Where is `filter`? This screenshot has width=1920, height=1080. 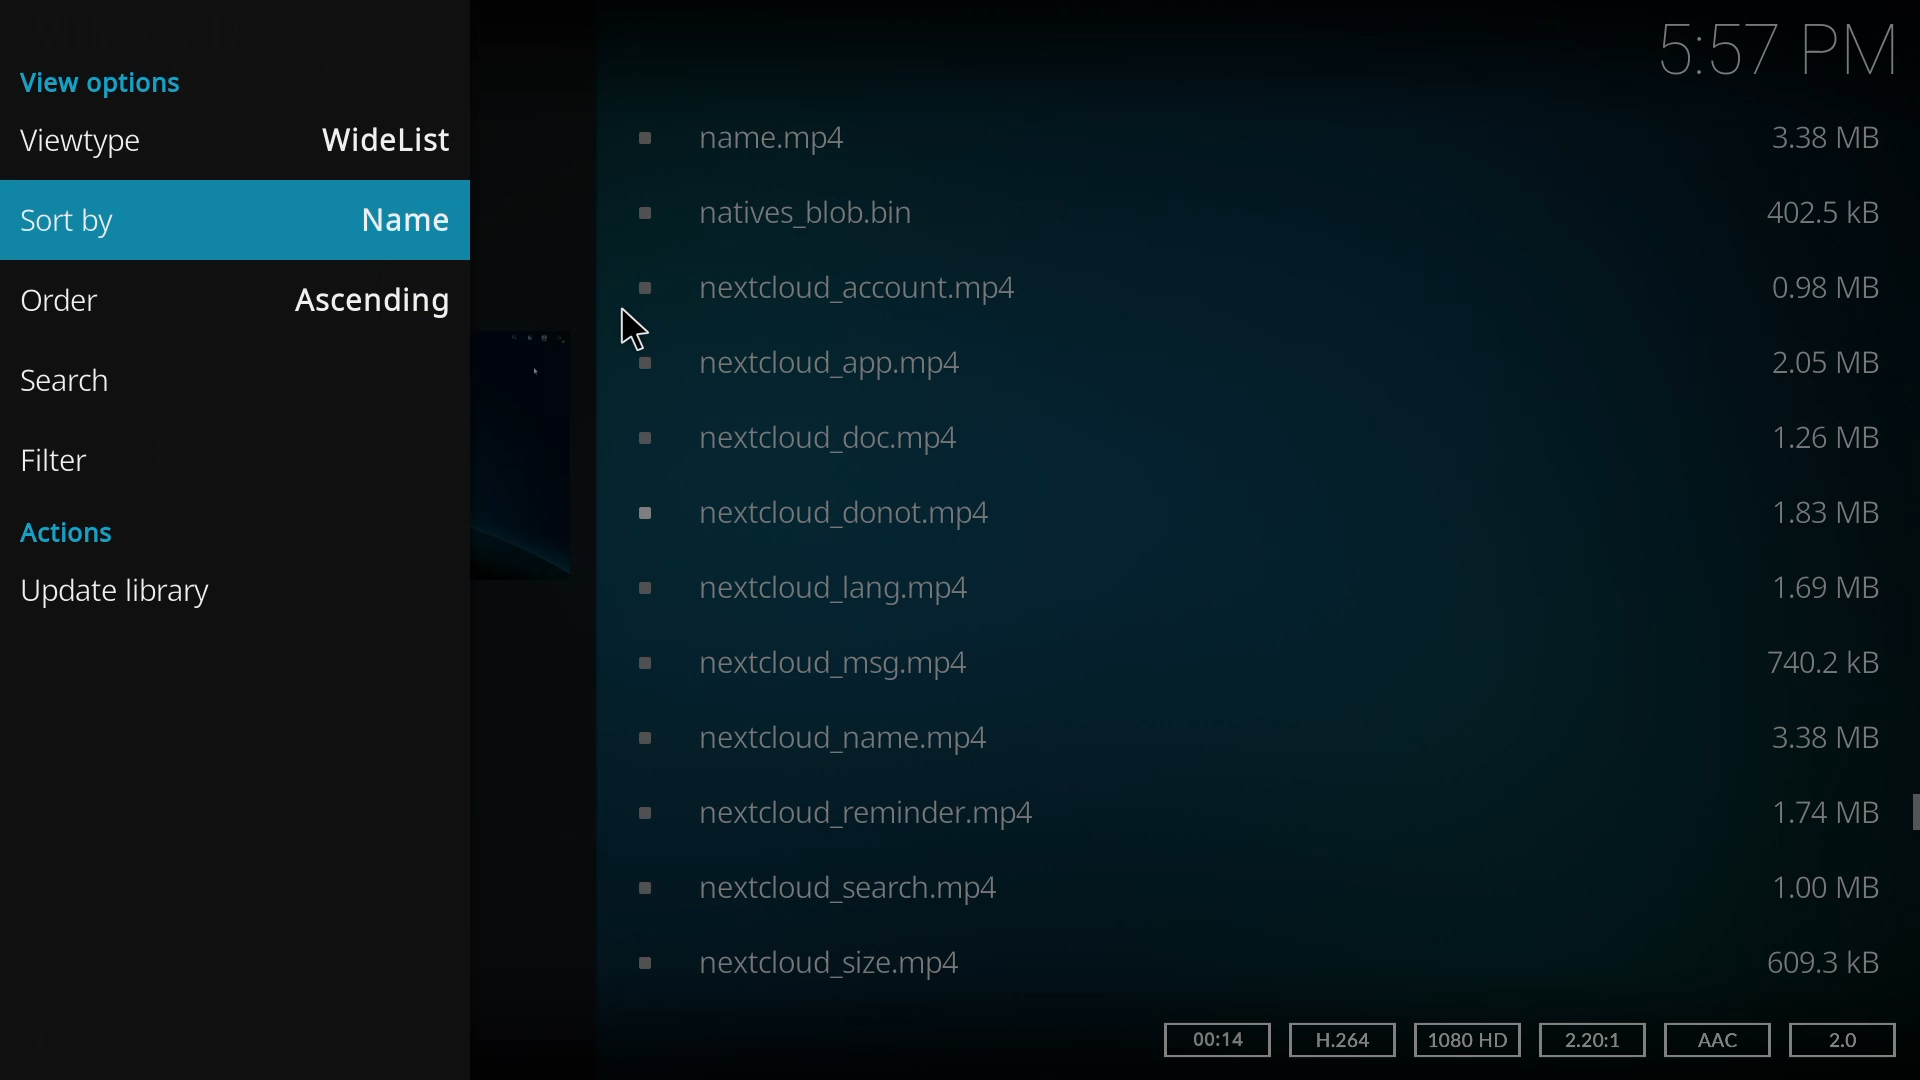
filter is located at coordinates (63, 460).